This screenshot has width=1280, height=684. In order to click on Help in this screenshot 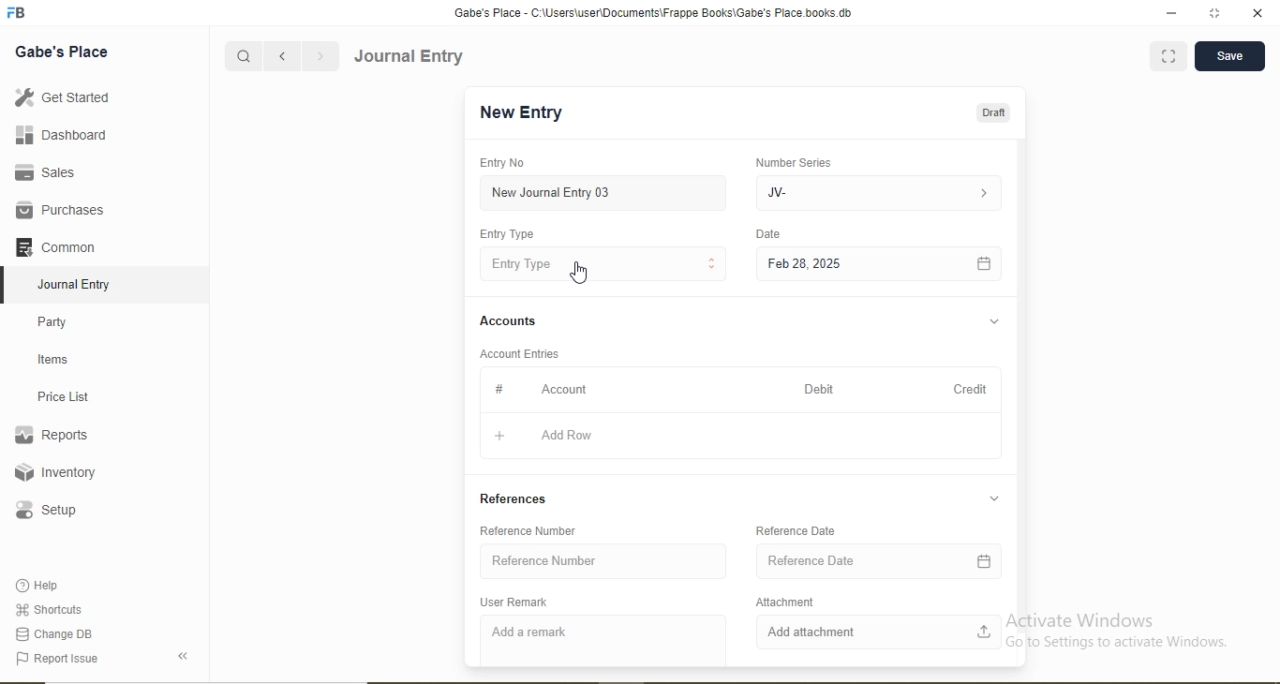, I will do `click(39, 585)`.